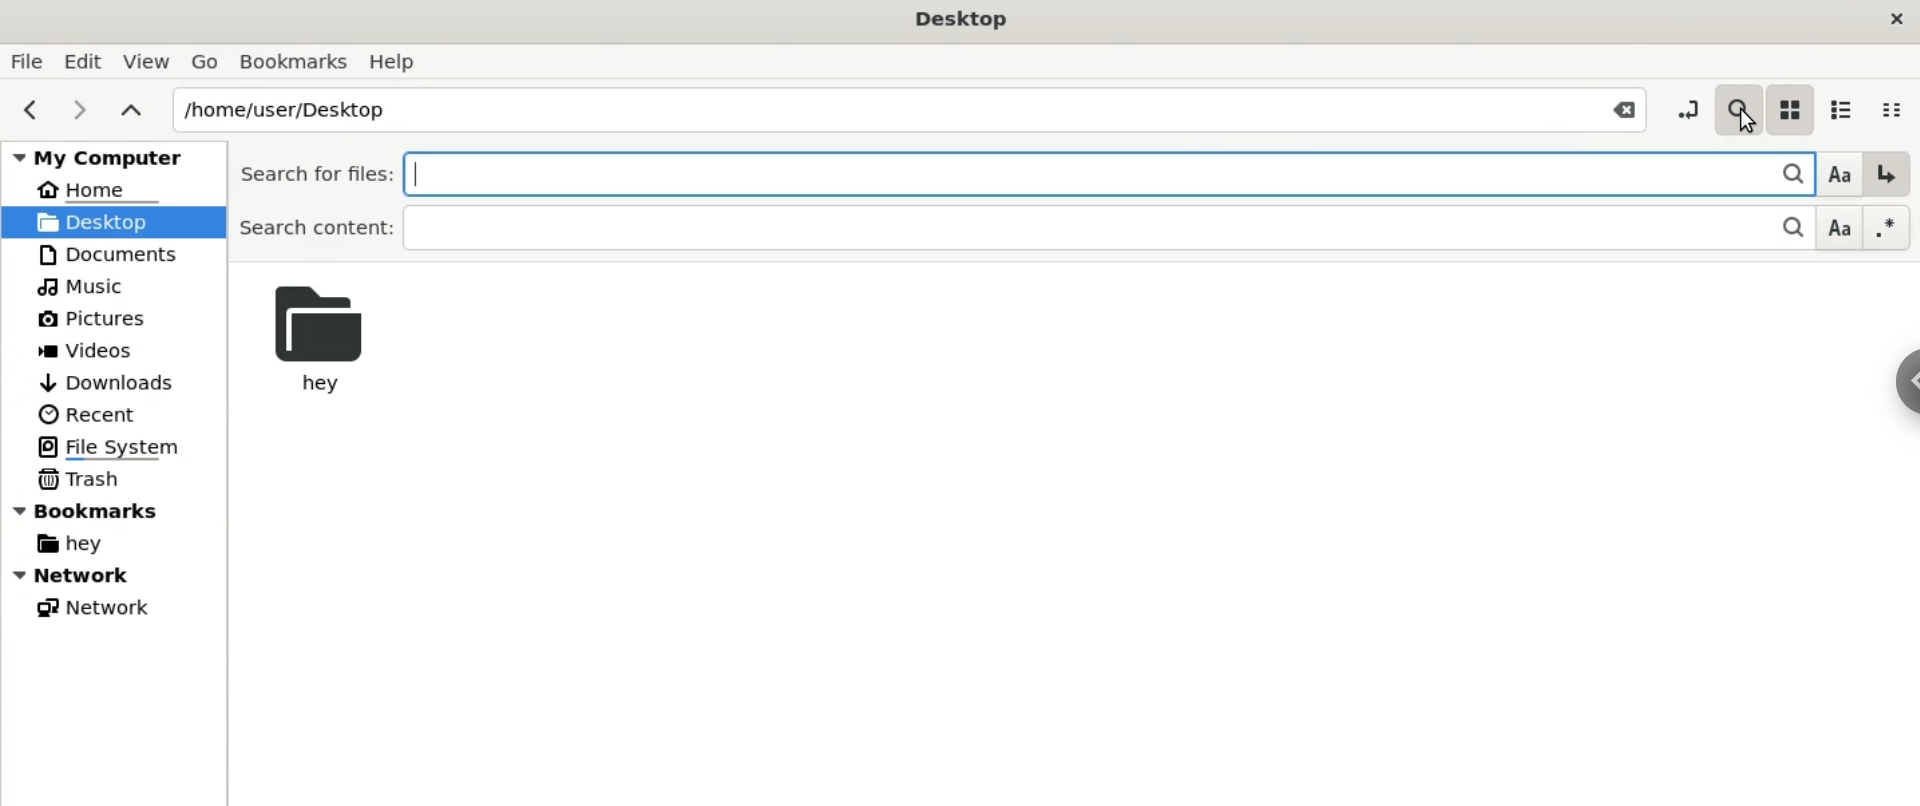 This screenshot has width=1920, height=806. I want to click on Videos, so click(96, 349).